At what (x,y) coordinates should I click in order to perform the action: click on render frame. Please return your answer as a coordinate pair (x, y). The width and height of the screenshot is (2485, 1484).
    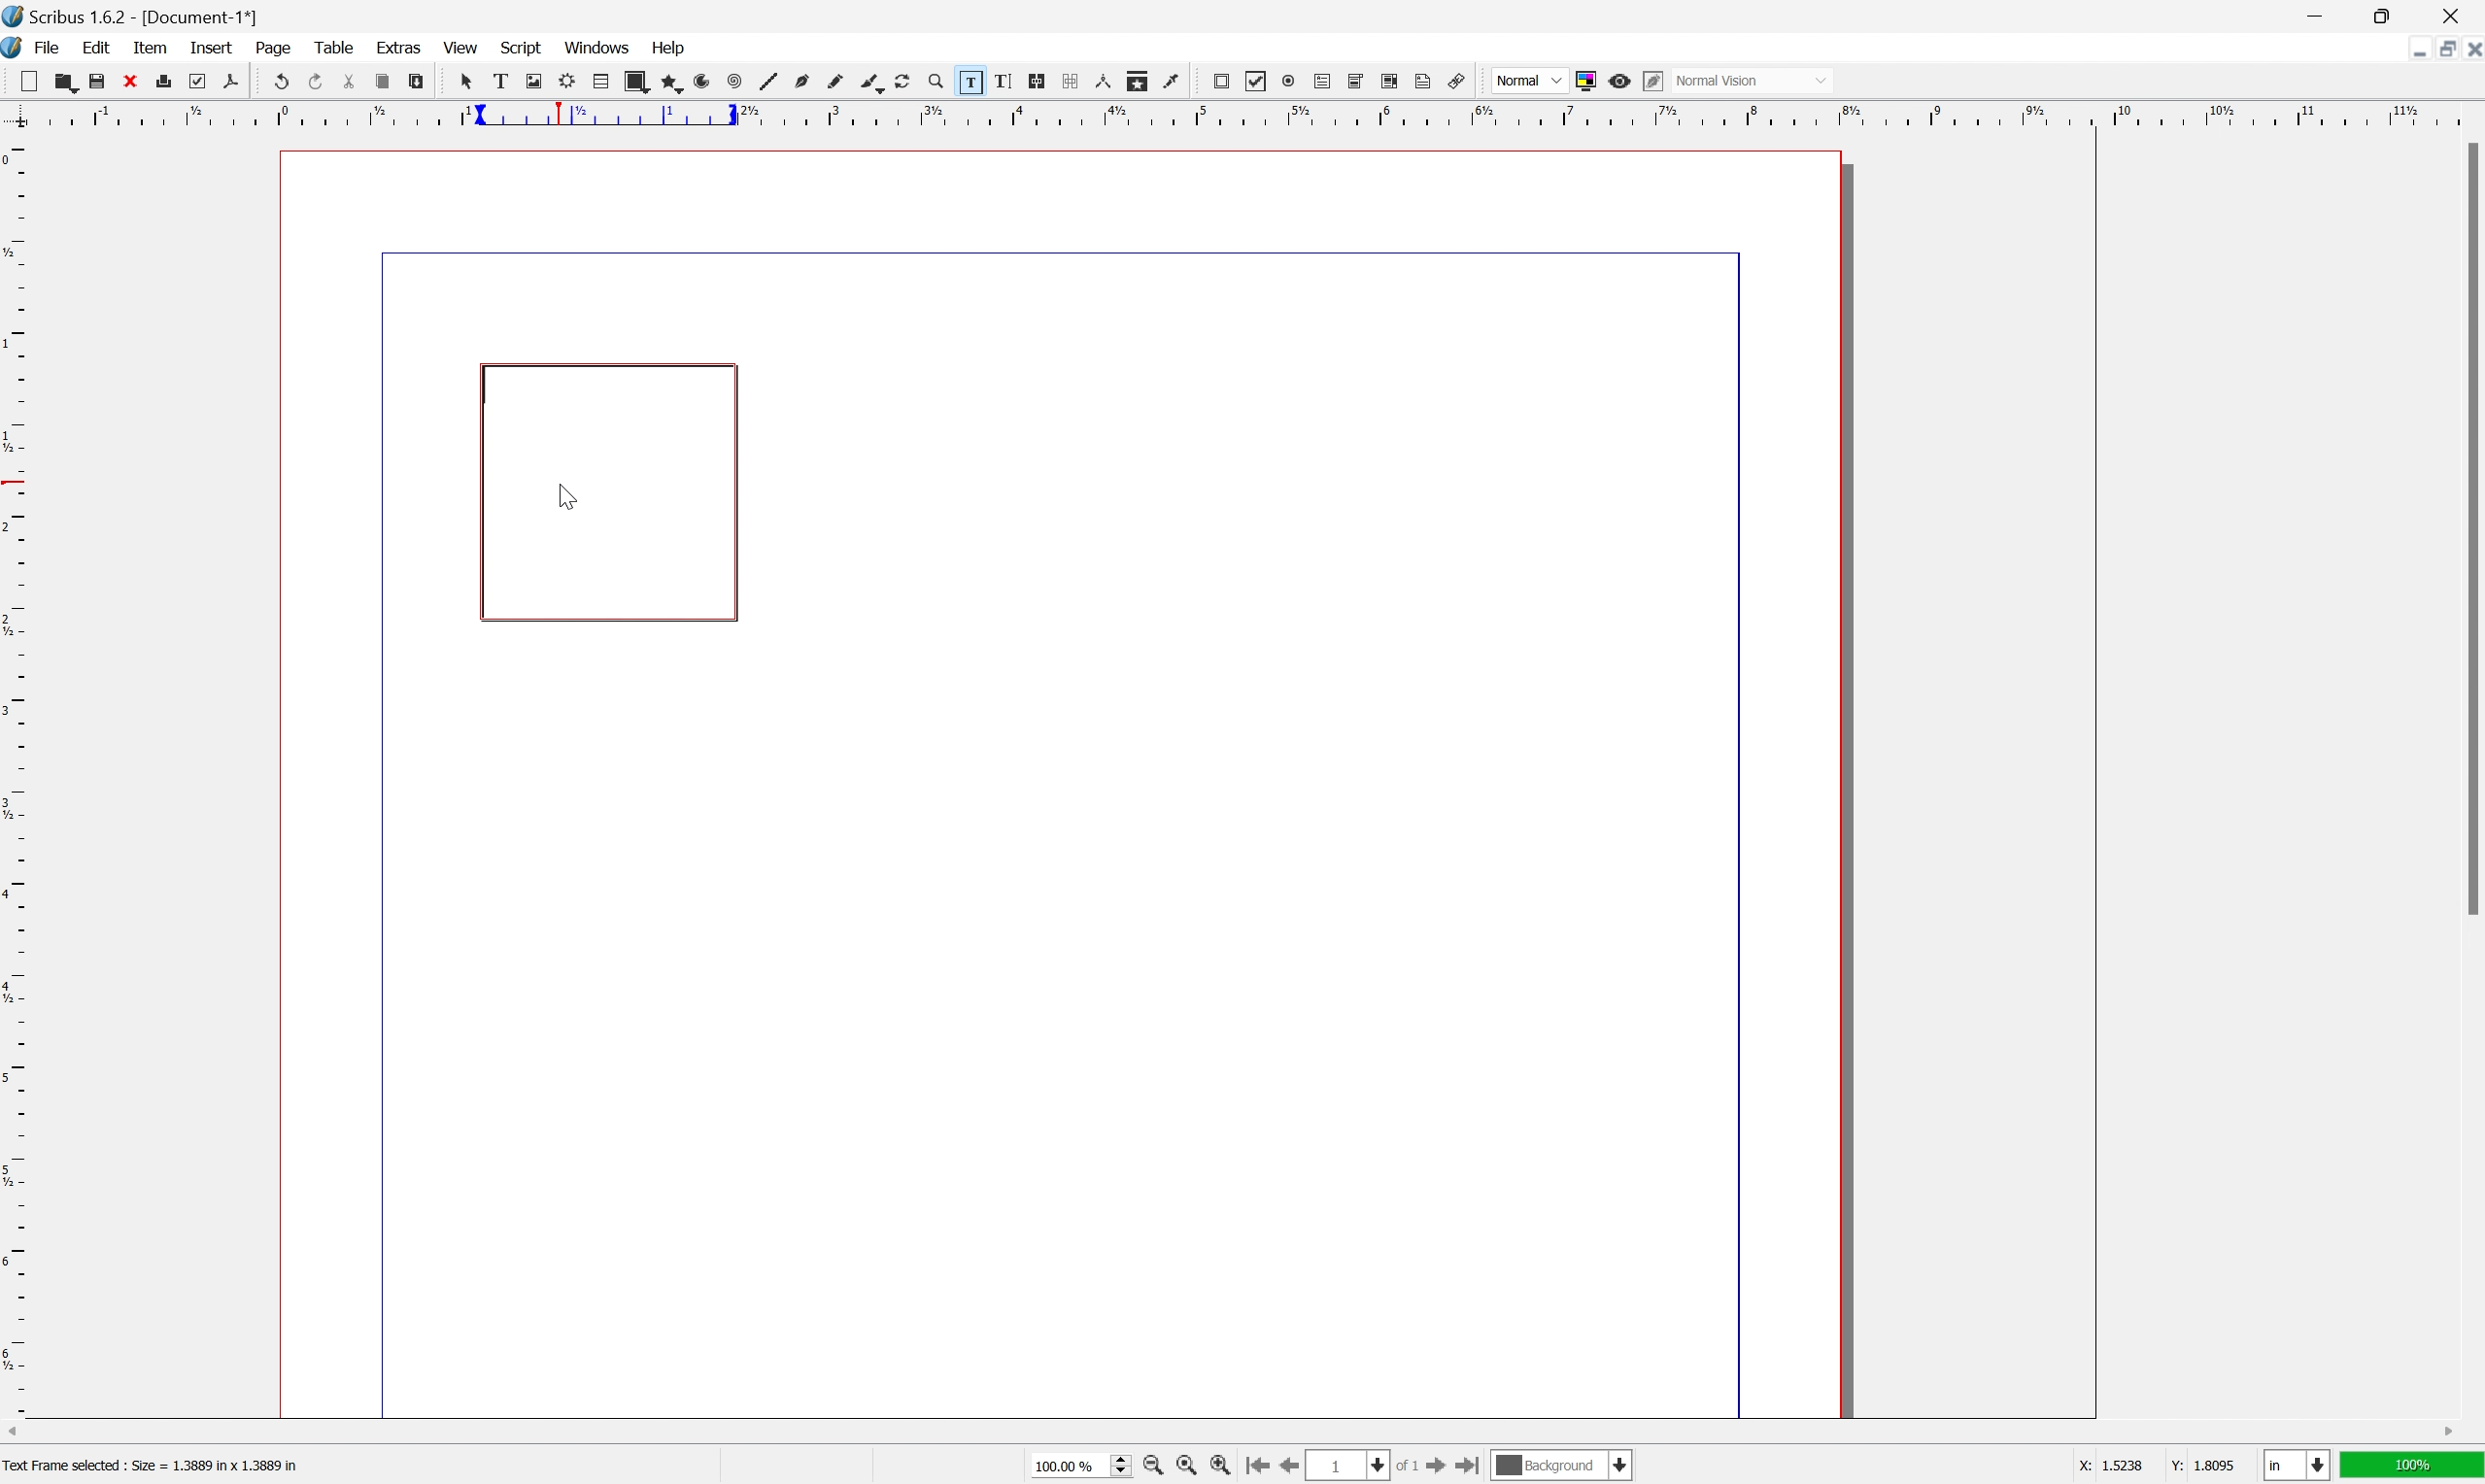
    Looking at the image, I should click on (565, 80).